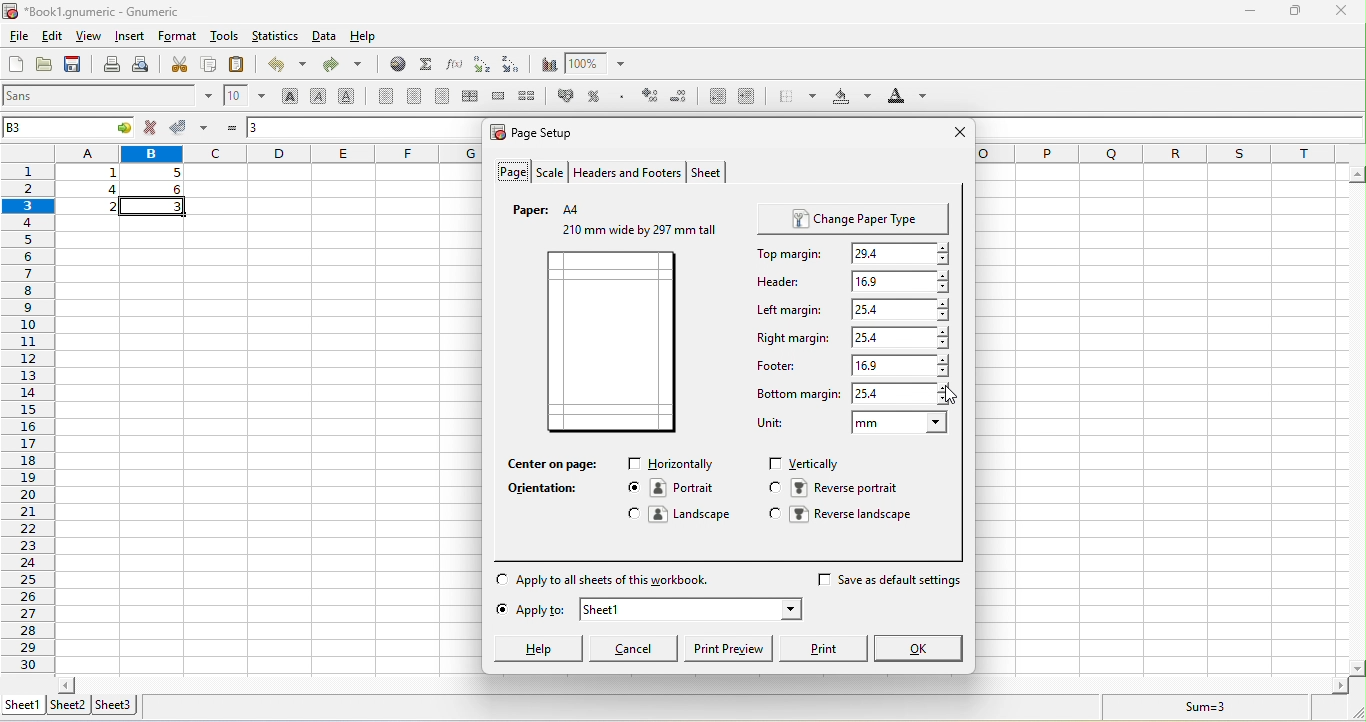  What do you see at coordinates (275, 39) in the screenshot?
I see `statistics` at bounding box center [275, 39].